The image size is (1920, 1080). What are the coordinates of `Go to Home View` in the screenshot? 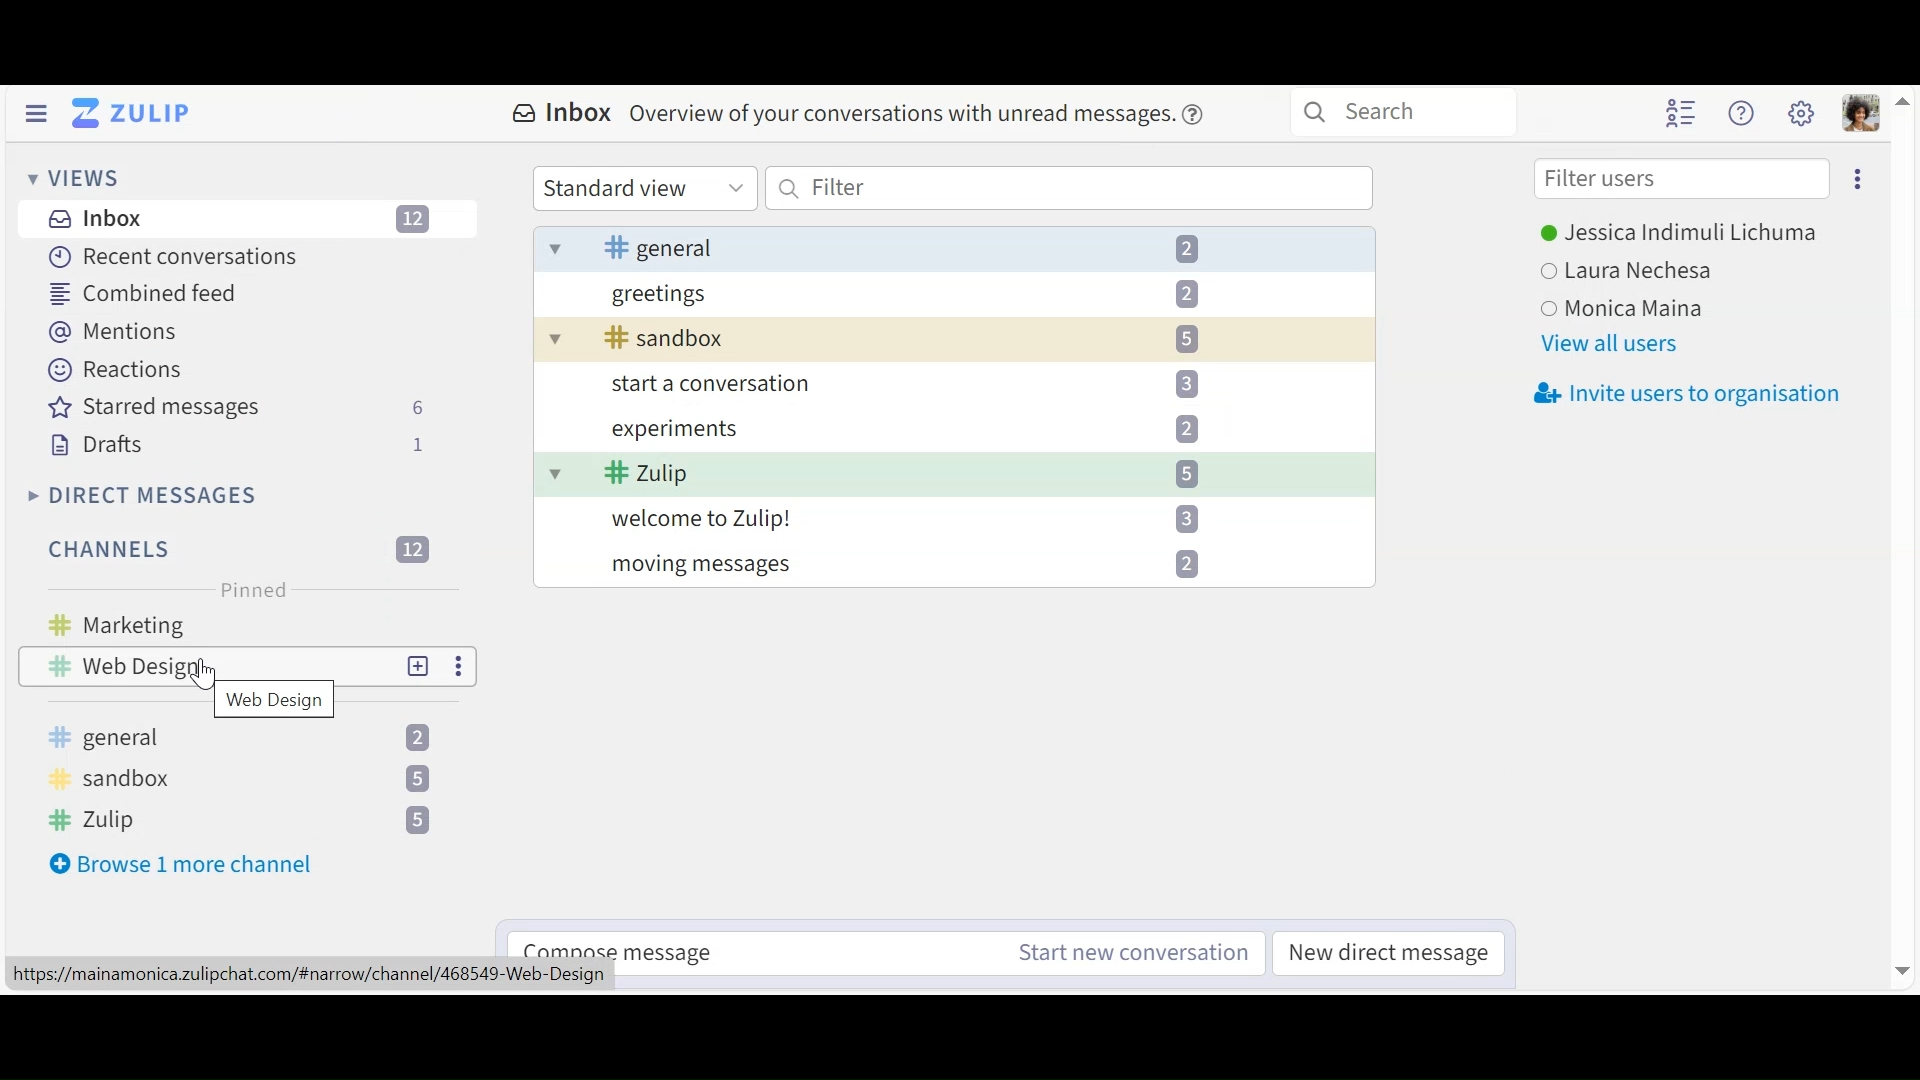 It's located at (133, 115).